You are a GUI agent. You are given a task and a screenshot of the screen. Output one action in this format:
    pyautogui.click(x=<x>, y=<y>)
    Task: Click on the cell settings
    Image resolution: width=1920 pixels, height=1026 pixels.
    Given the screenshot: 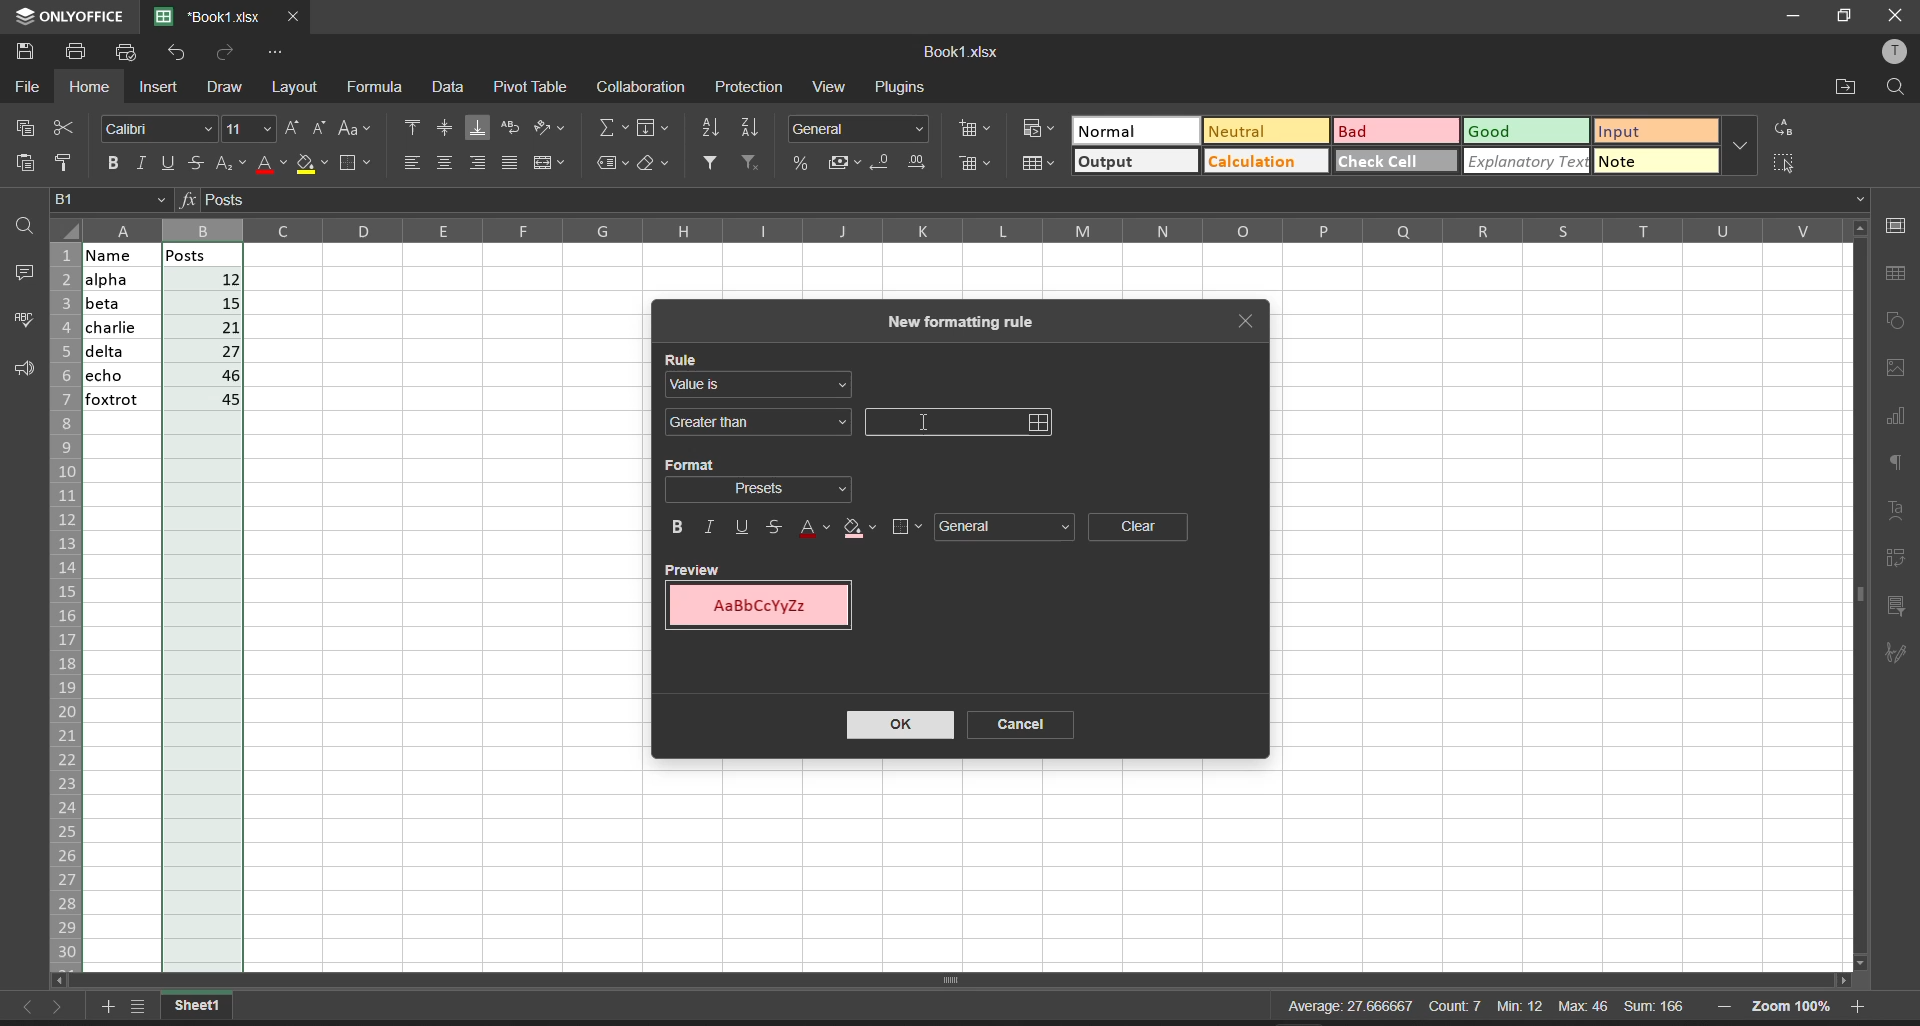 What is the action you would take?
    pyautogui.click(x=1900, y=226)
    